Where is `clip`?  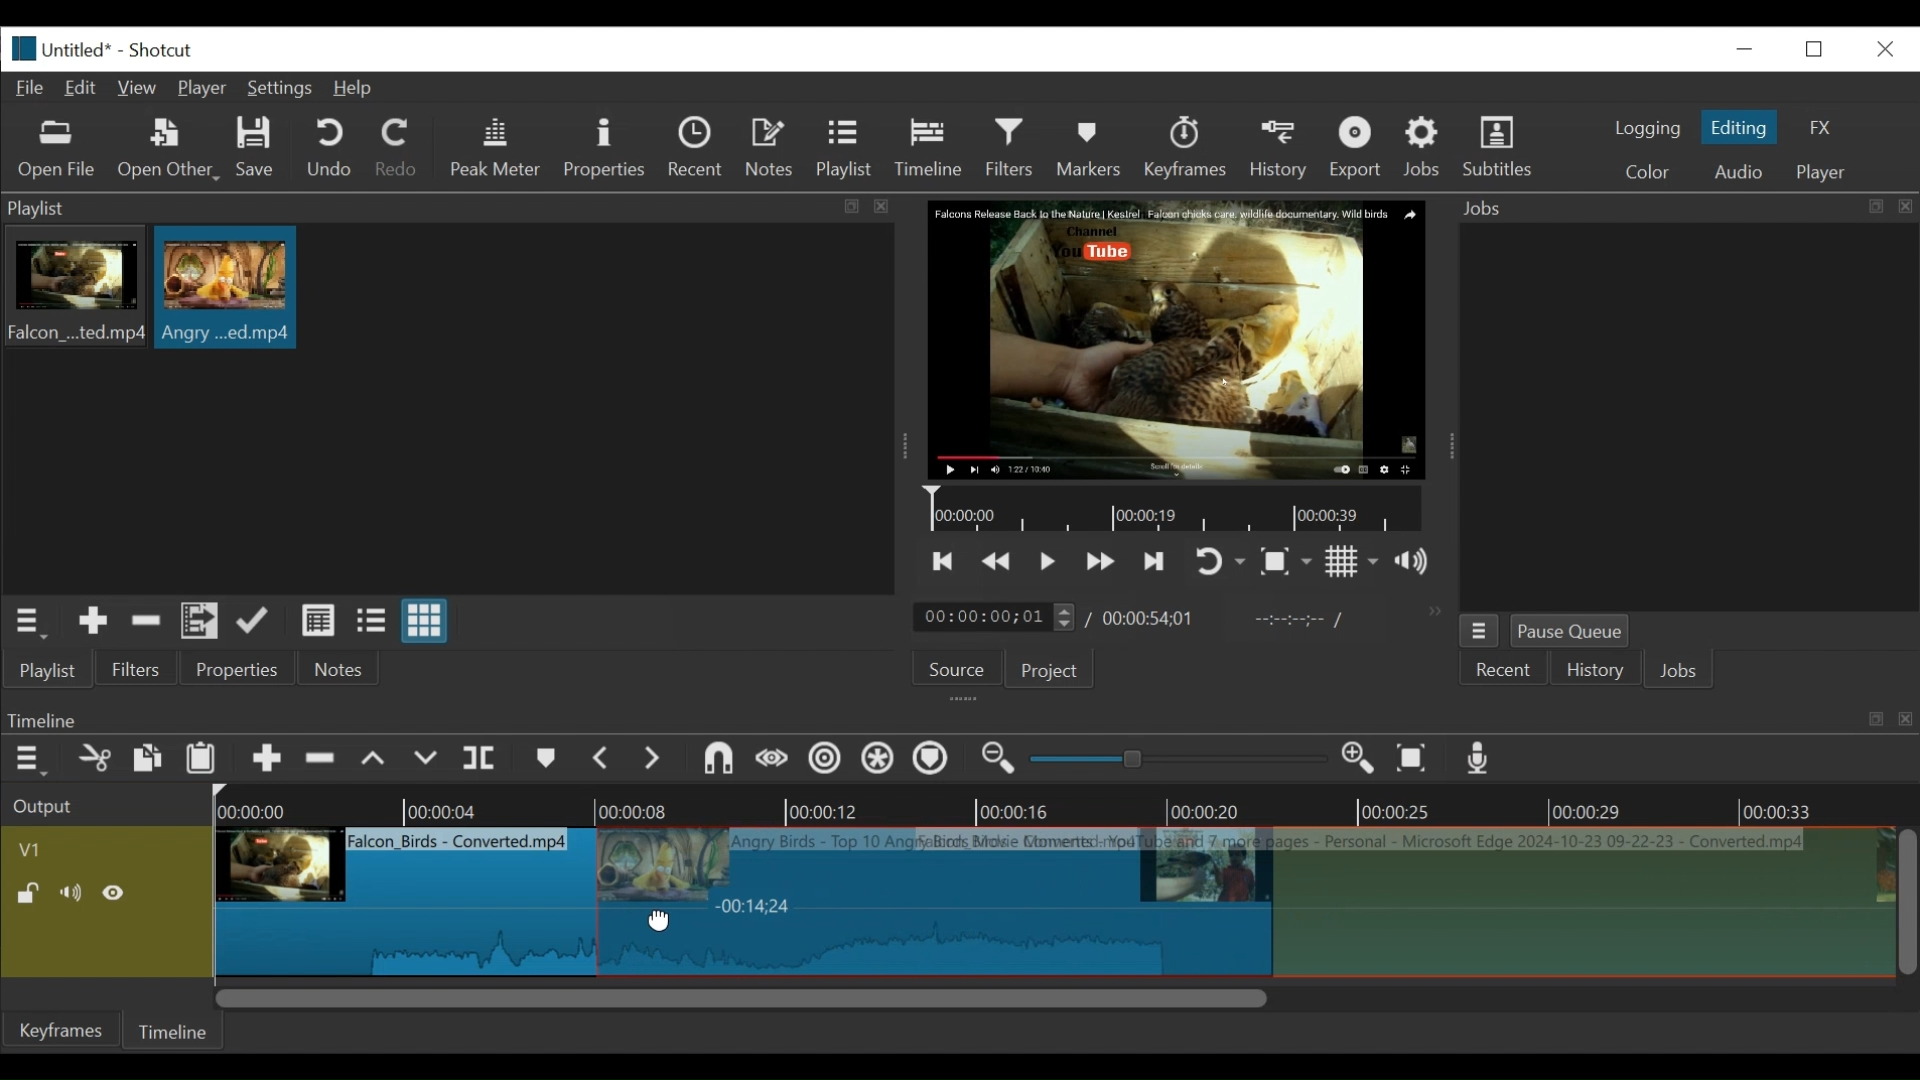
clip is located at coordinates (73, 290).